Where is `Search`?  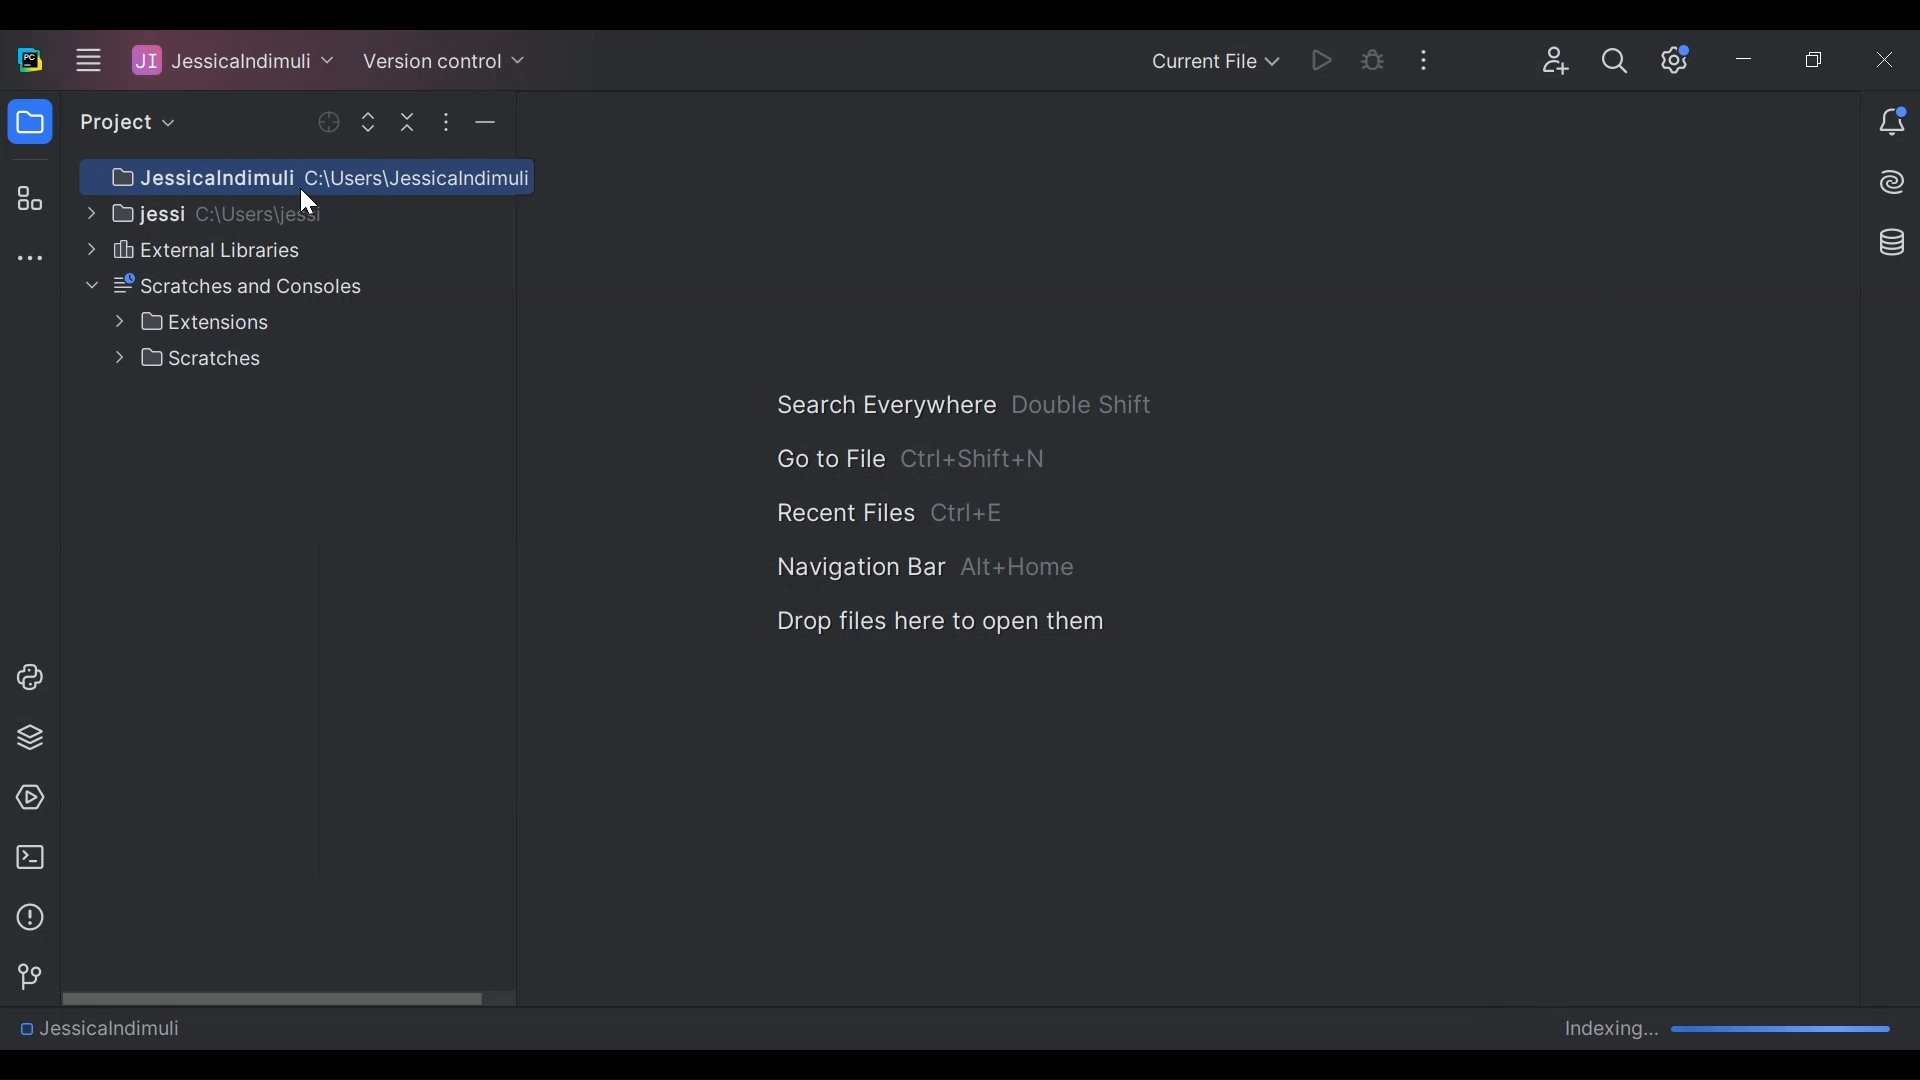 Search is located at coordinates (1615, 61).